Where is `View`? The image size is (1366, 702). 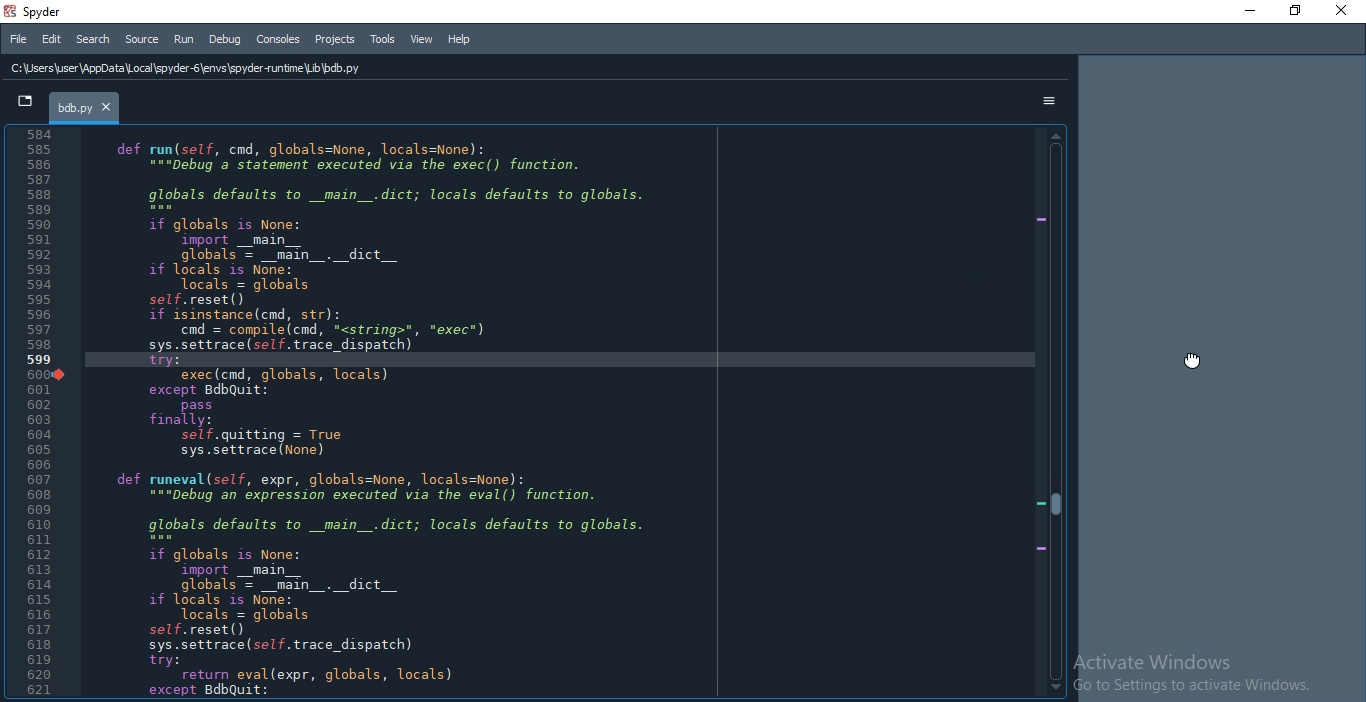
View is located at coordinates (420, 39).